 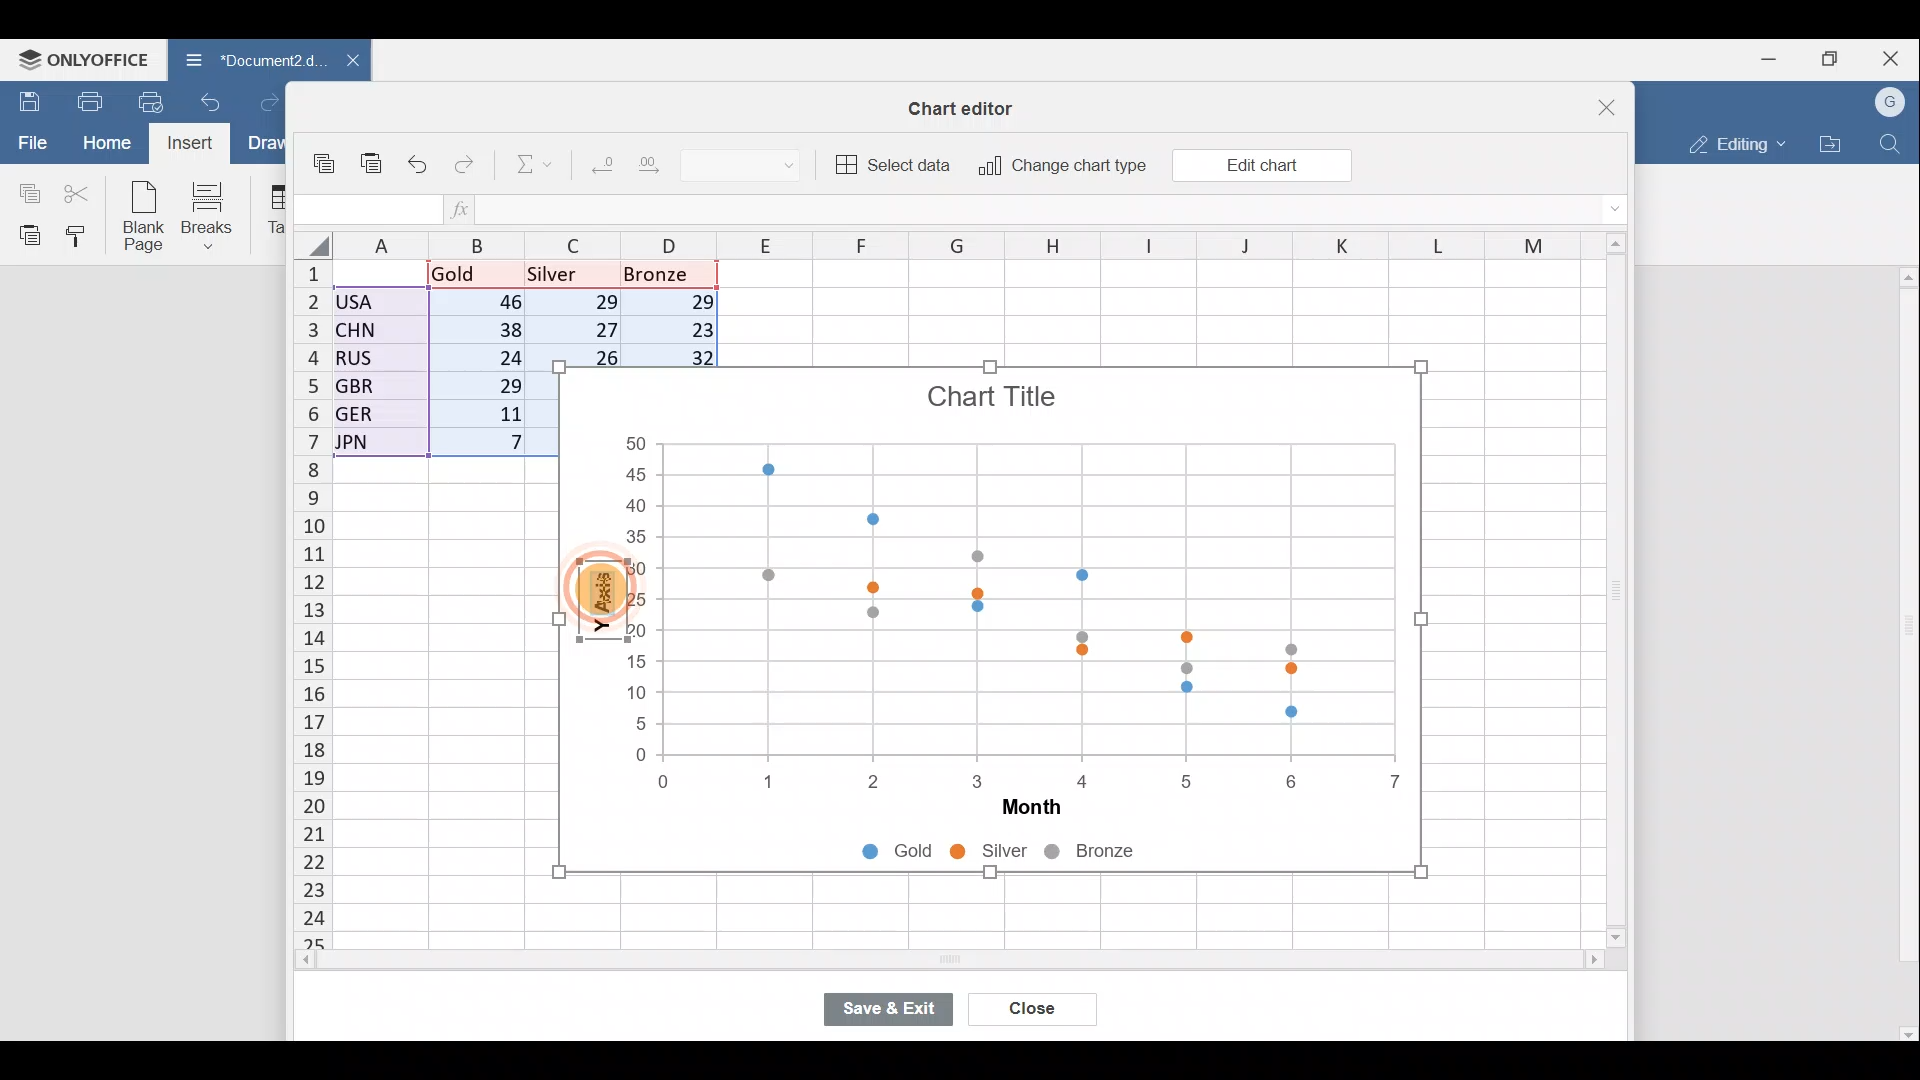 I want to click on Maximize, so click(x=1831, y=59).